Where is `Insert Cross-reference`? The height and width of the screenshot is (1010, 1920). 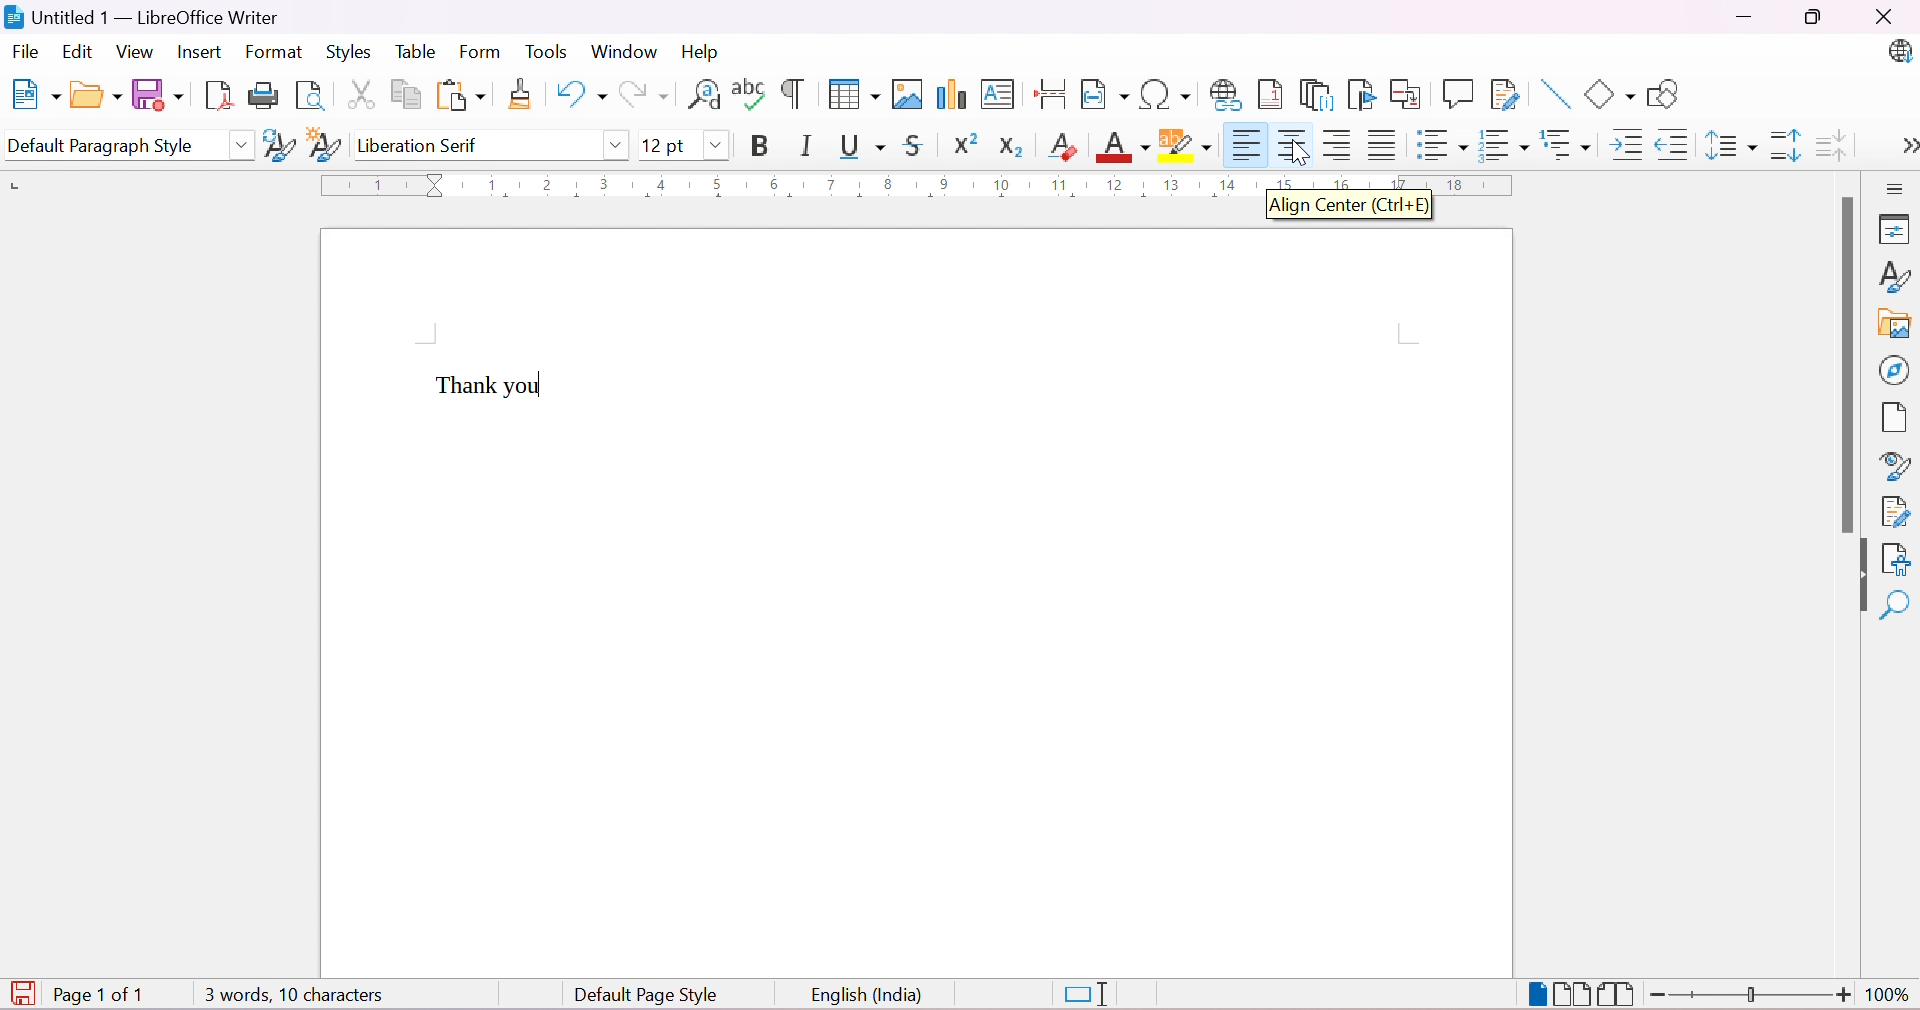 Insert Cross-reference is located at coordinates (1406, 95).